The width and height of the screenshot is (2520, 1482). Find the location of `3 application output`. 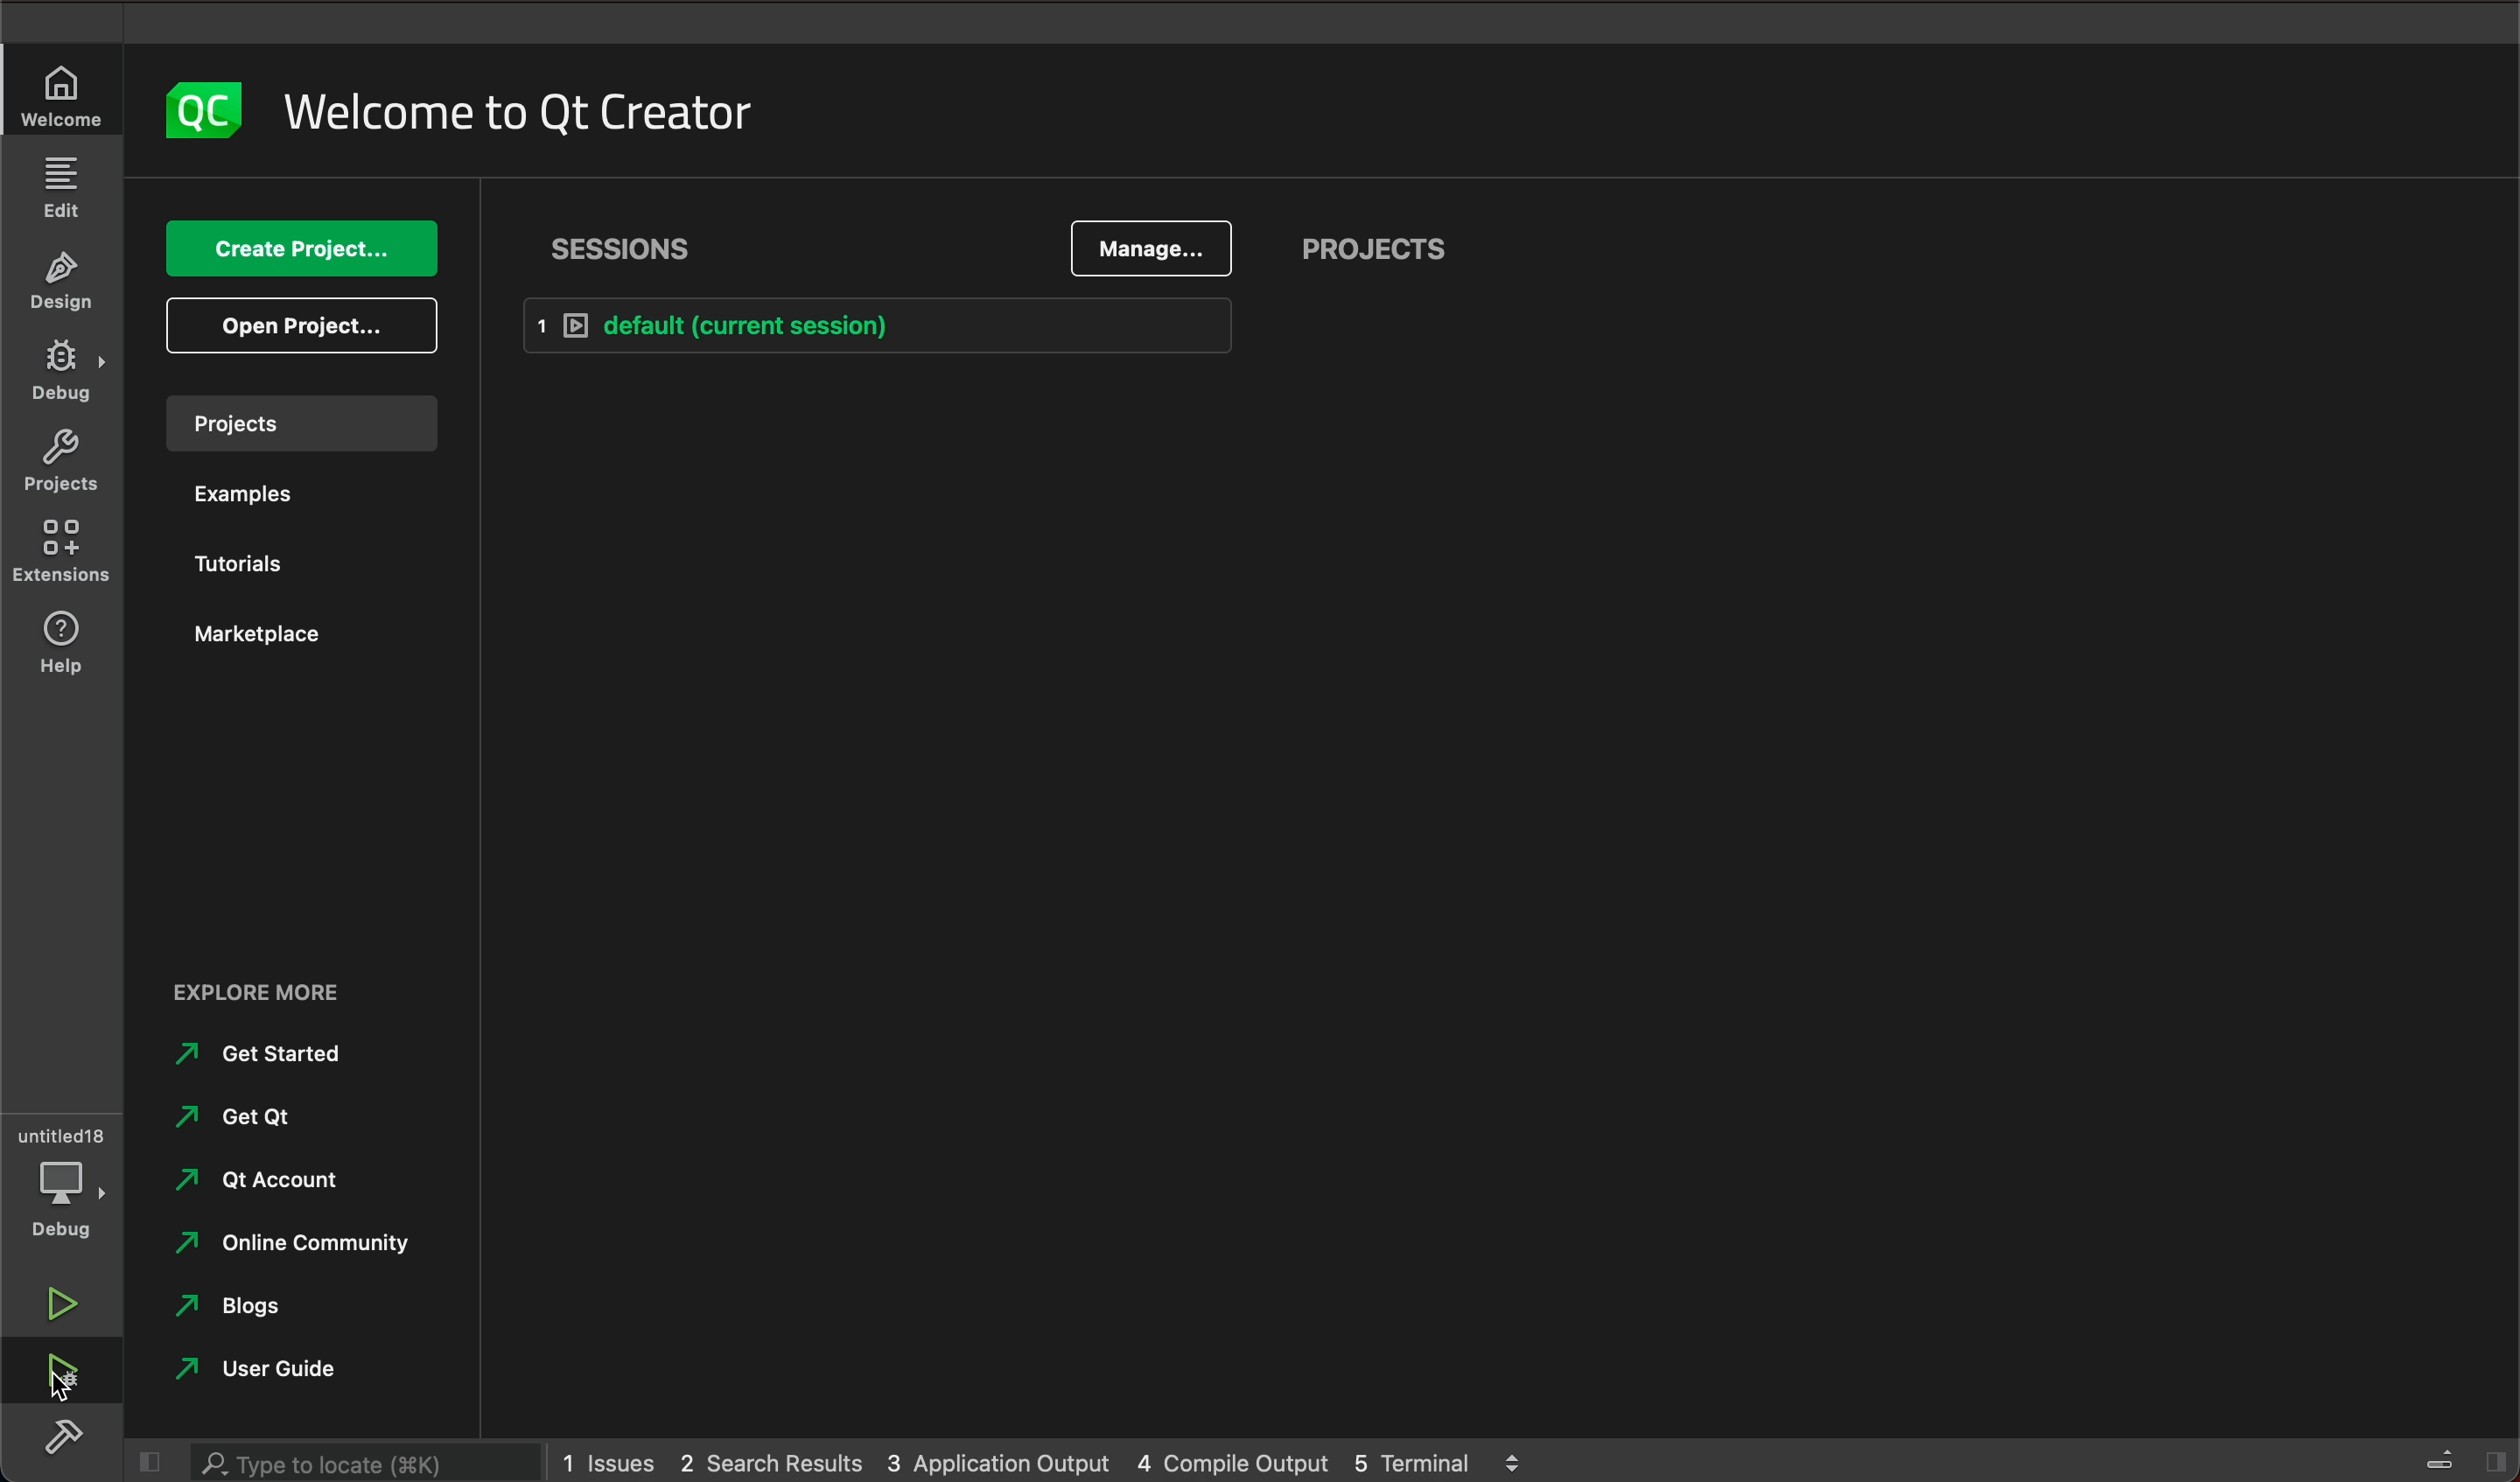

3 application output is located at coordinates (1002, 1457).